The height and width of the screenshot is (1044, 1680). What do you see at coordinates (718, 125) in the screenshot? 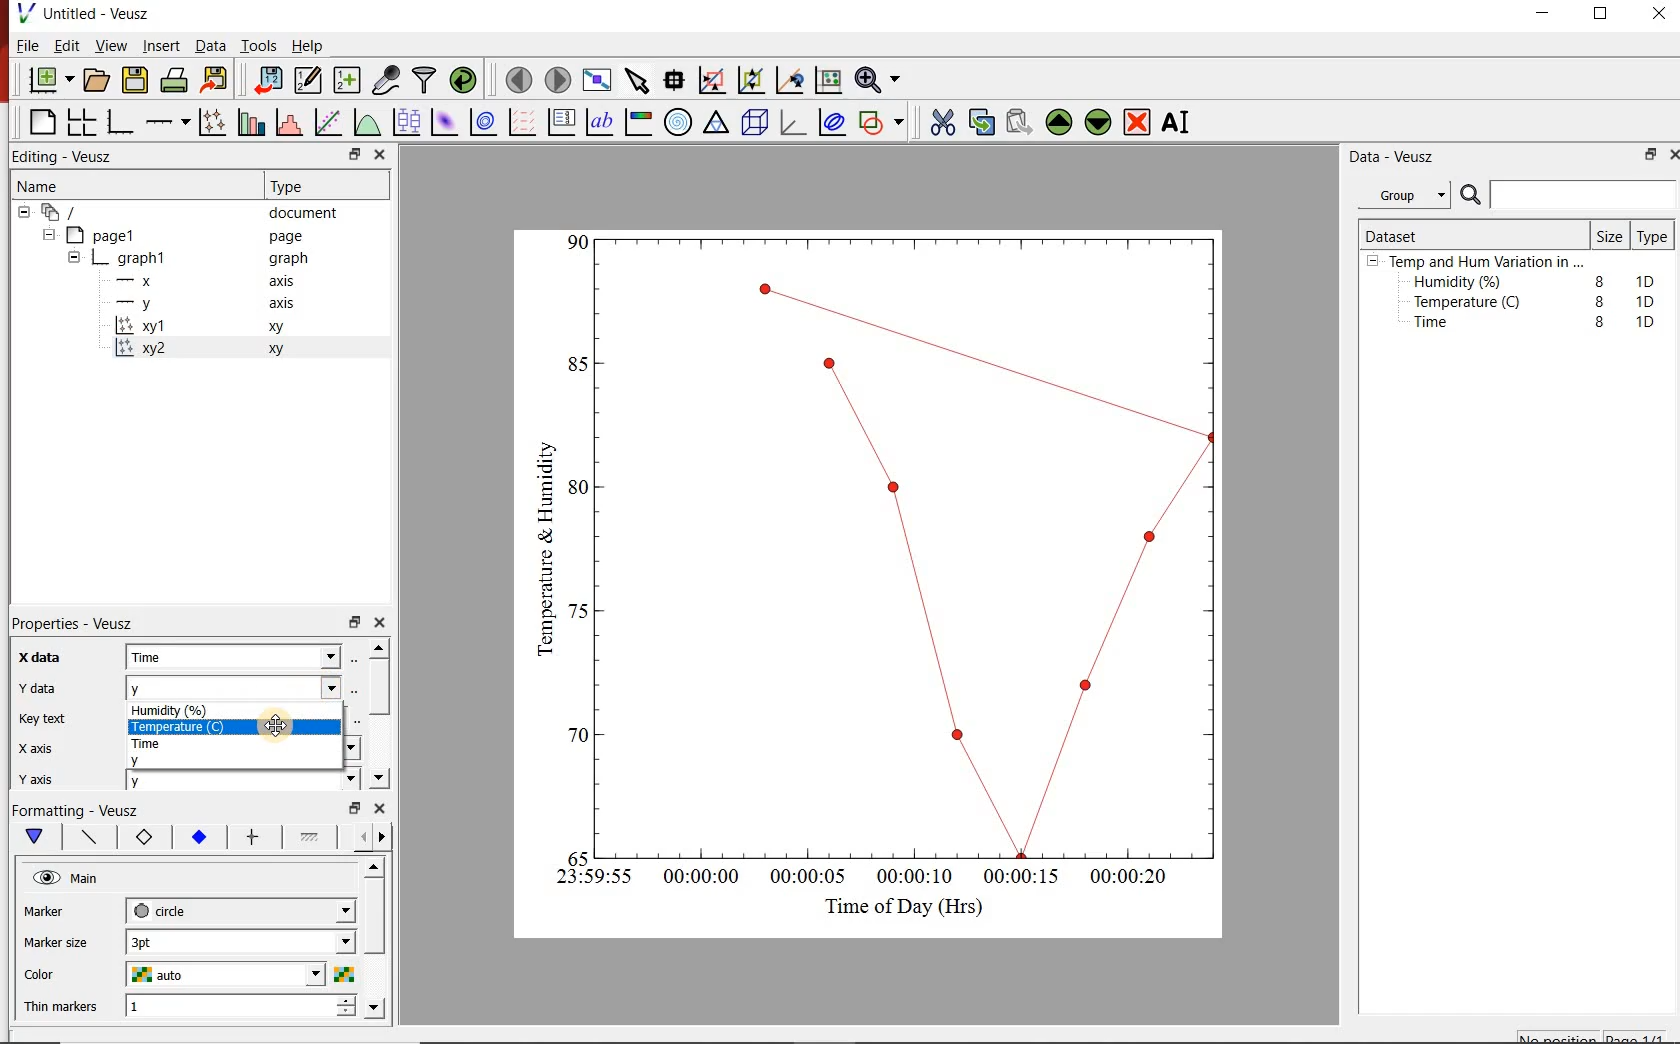
I see `ternary graph` at bounding box center [718, 125].